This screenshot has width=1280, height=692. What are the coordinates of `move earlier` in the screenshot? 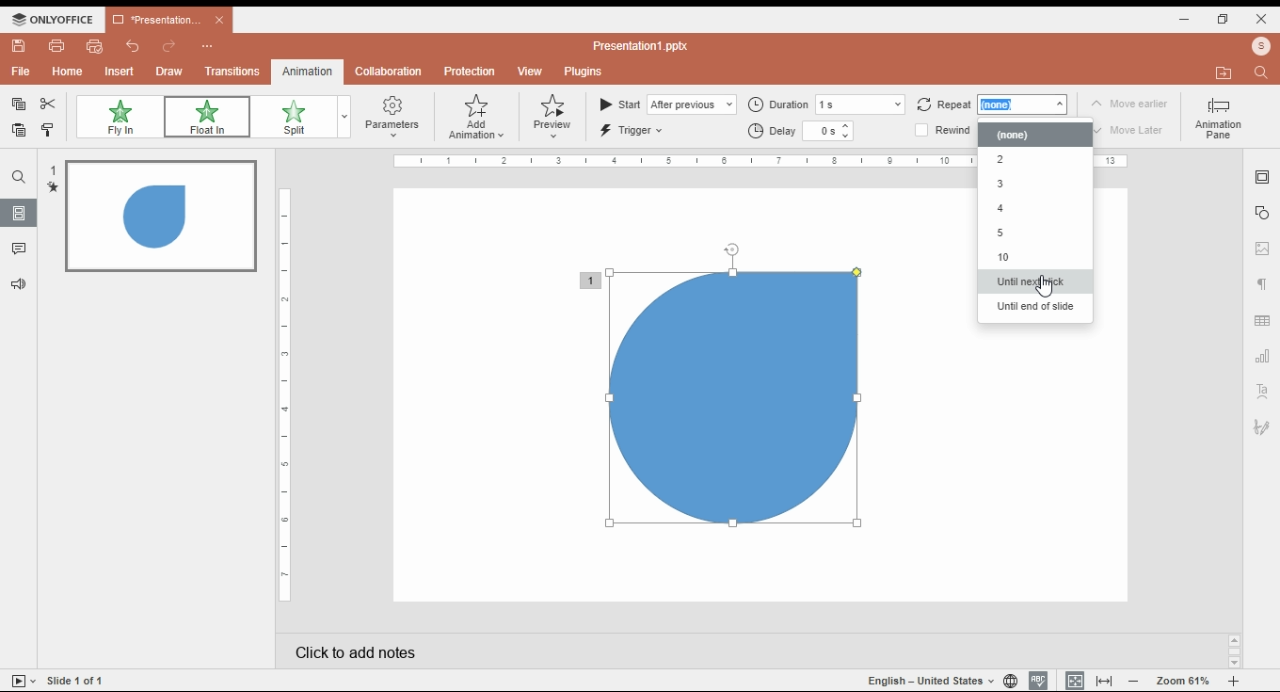 It's located at (1128, 105).